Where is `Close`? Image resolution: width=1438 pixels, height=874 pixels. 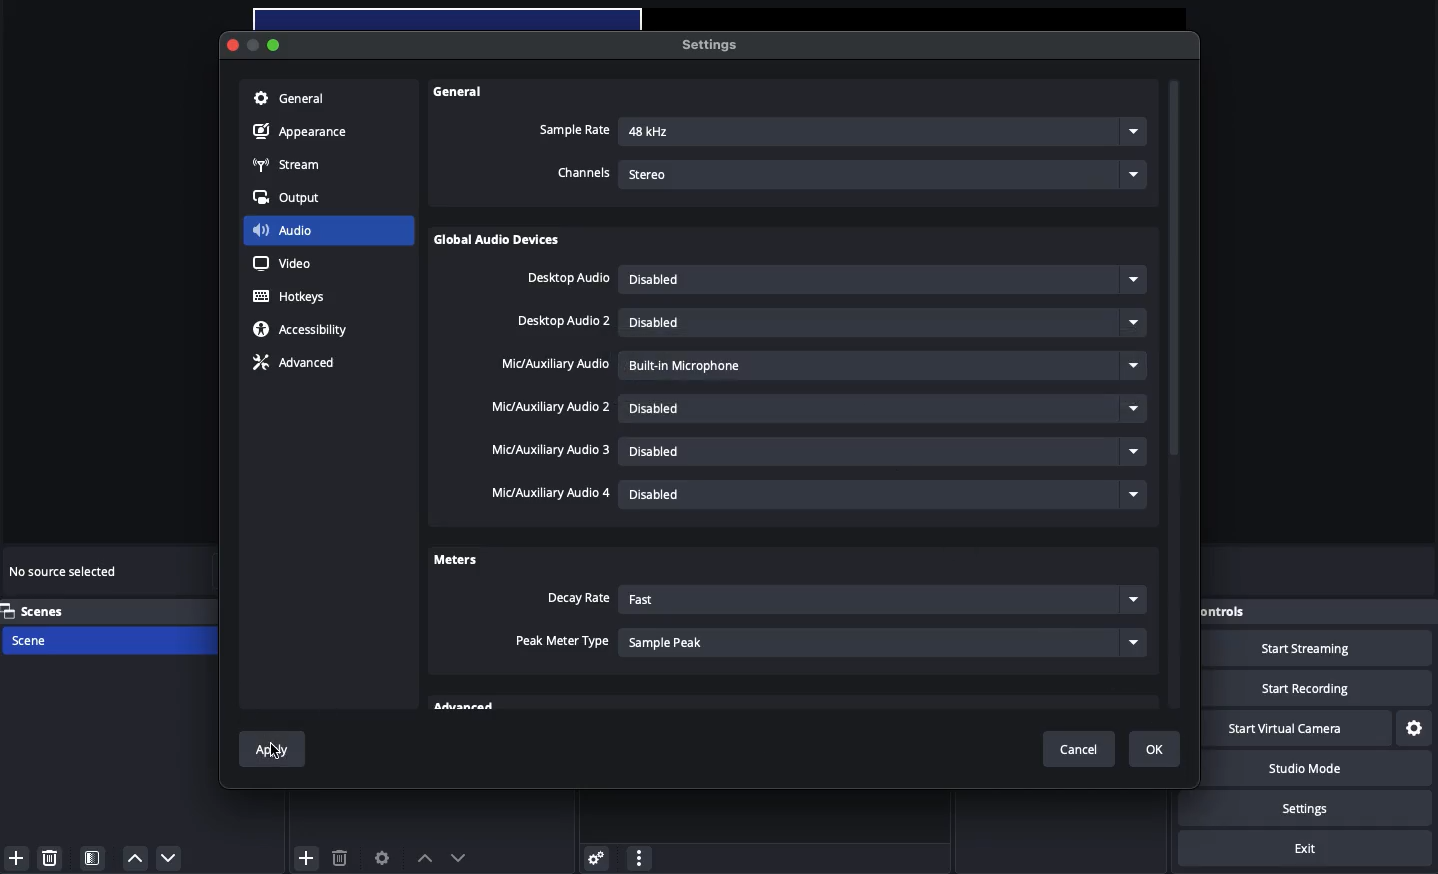
Close is located at coordinates (234, 46).